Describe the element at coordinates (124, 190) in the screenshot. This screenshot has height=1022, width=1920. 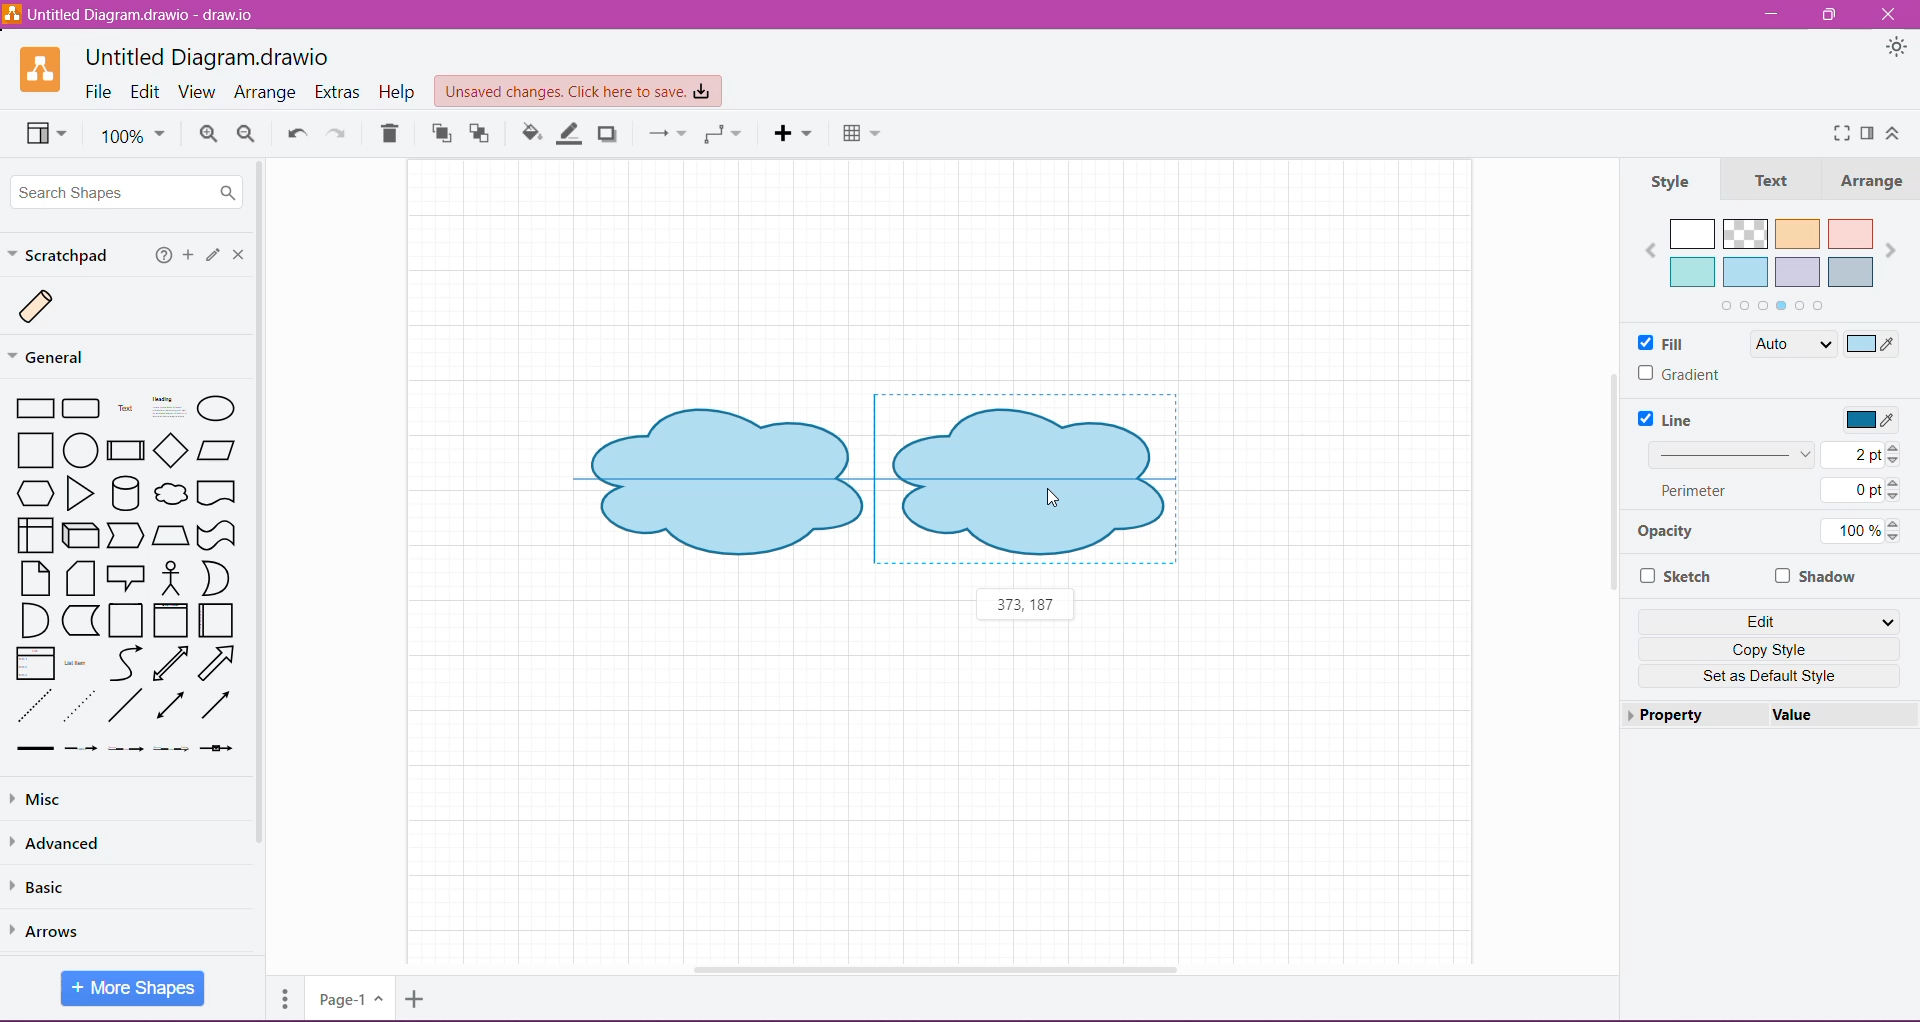
I see `Search Shapes` at that location.